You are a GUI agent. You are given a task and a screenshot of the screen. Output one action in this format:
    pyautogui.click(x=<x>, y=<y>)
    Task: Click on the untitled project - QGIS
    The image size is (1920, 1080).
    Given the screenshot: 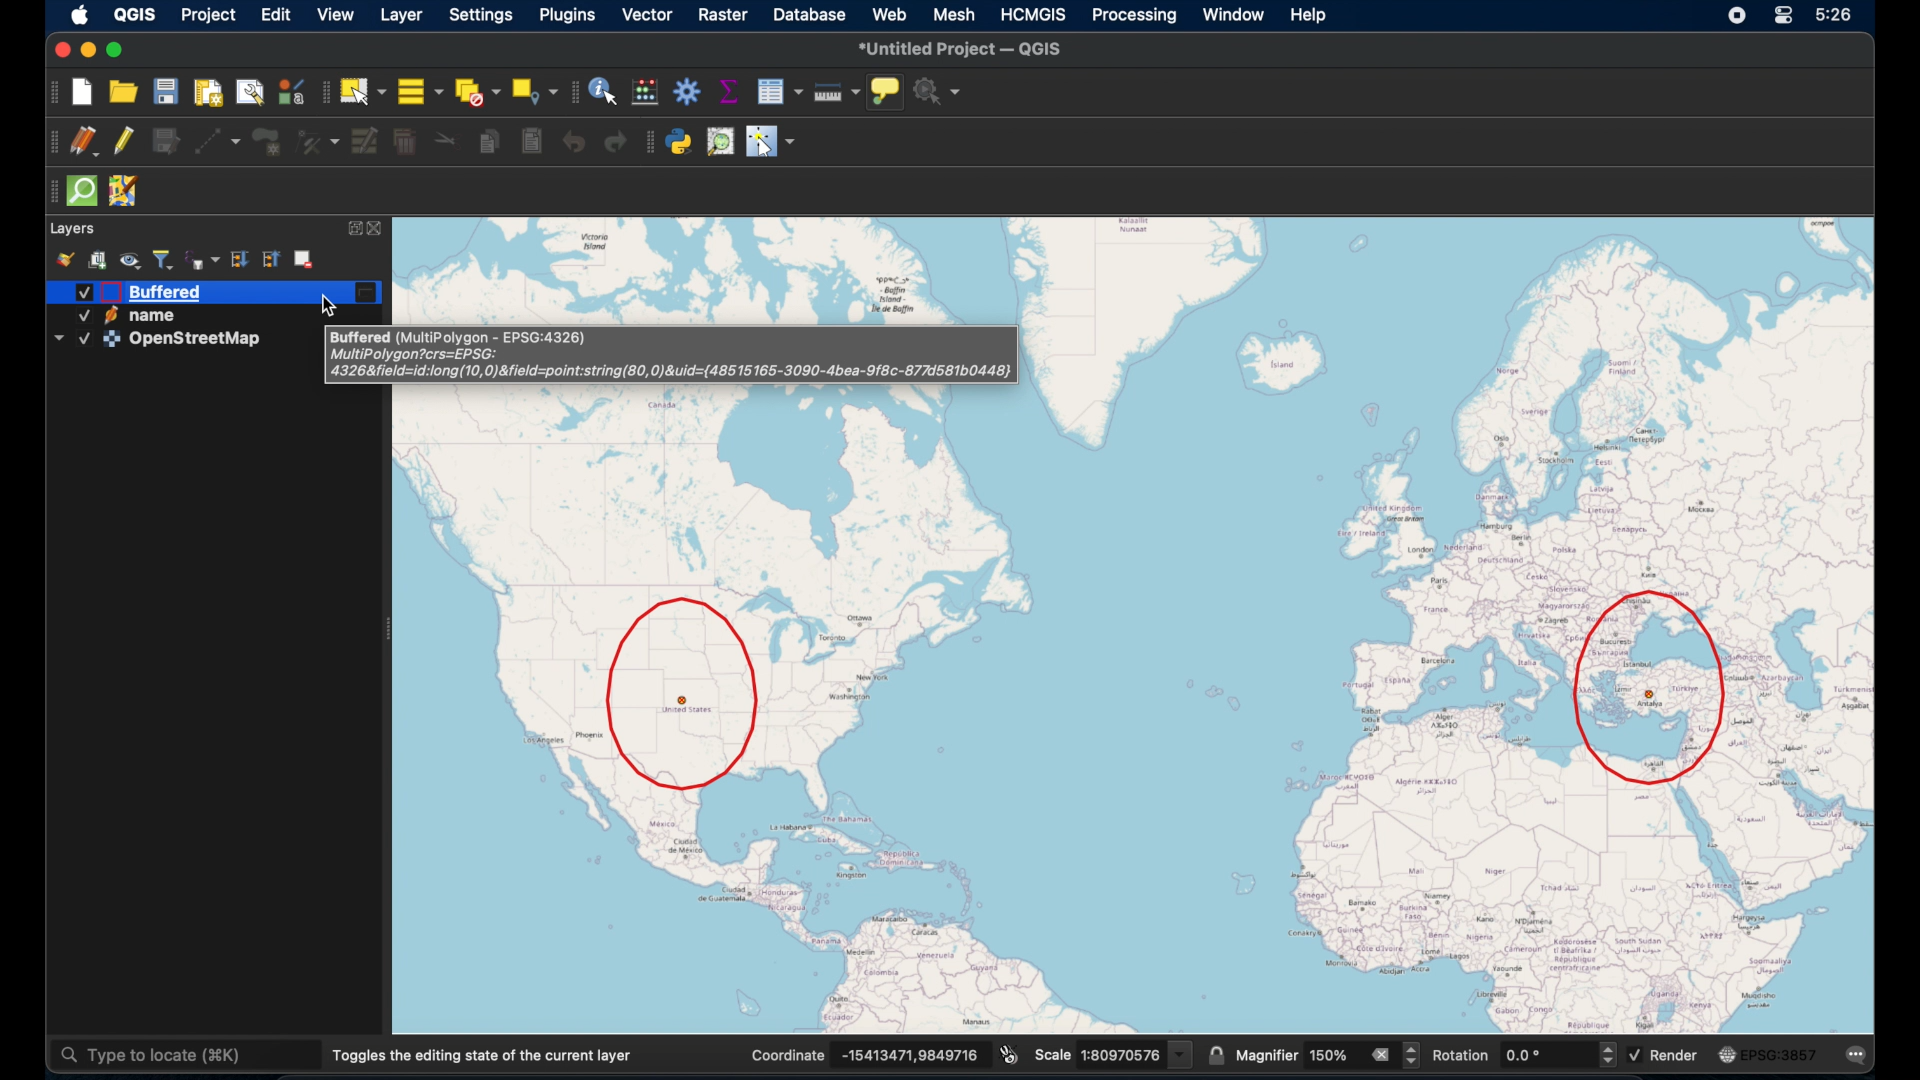 What is the action you would take?
    pyautogui.click(x=962, y=48)
    